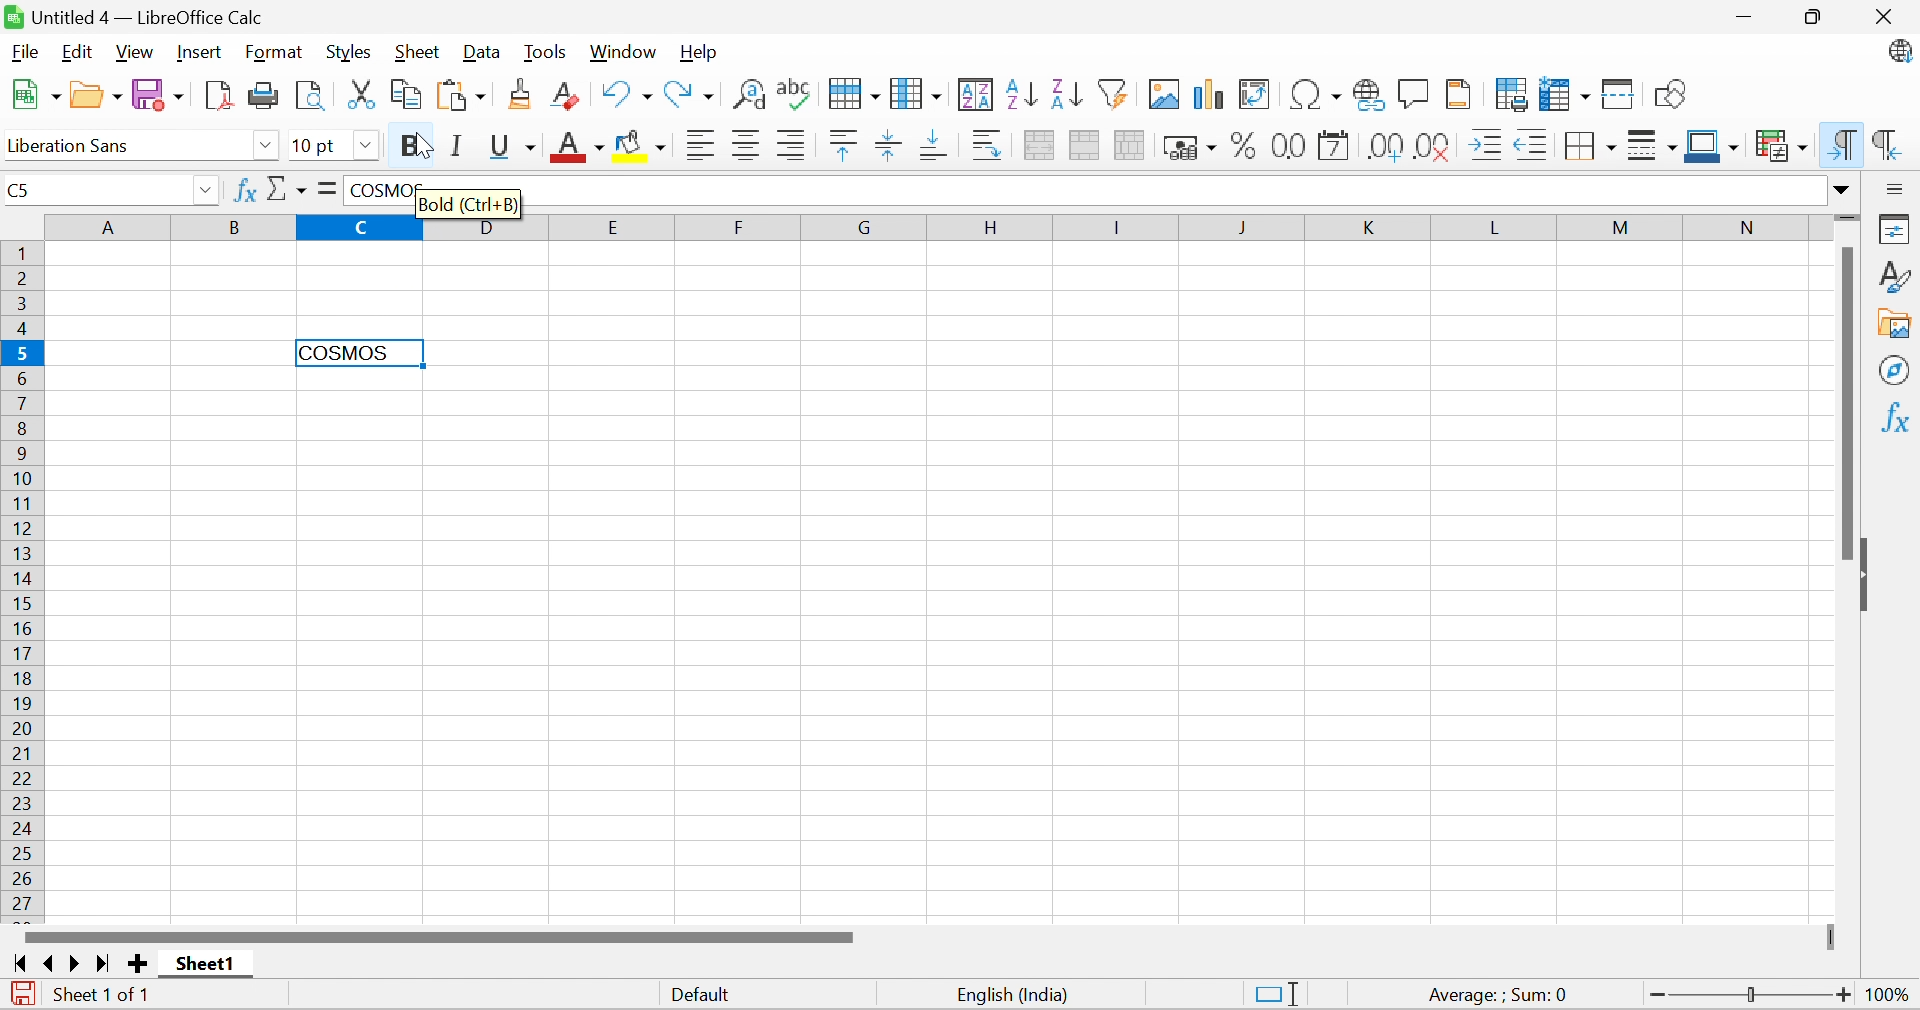 This screenshot has width=1920, height=1010. I want to click on English (India), so click(1017, 994).